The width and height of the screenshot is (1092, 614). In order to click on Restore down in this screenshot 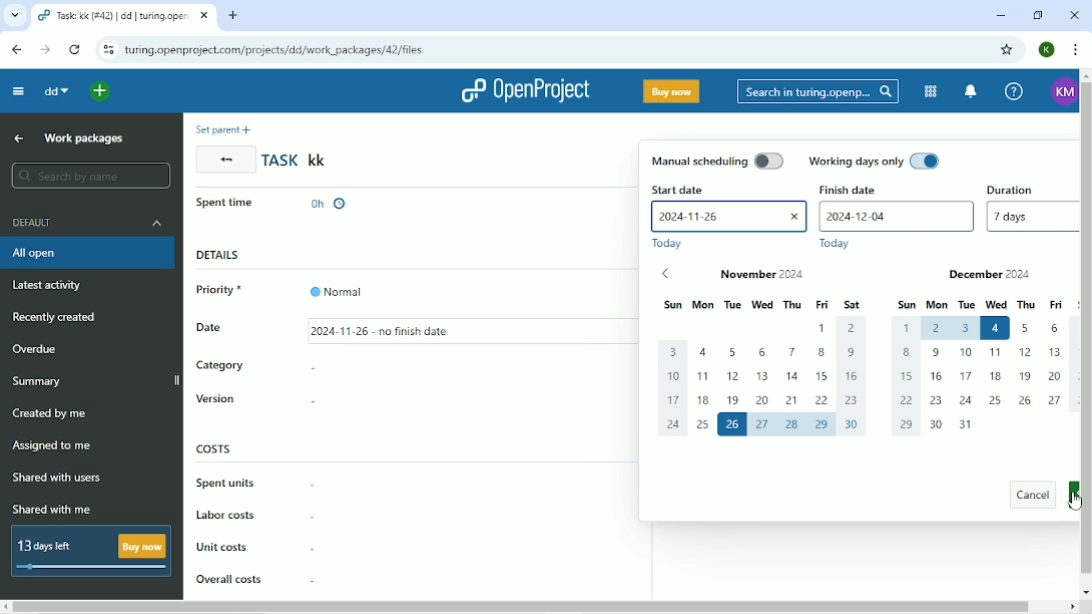, I will do `click(1039, 16)`.